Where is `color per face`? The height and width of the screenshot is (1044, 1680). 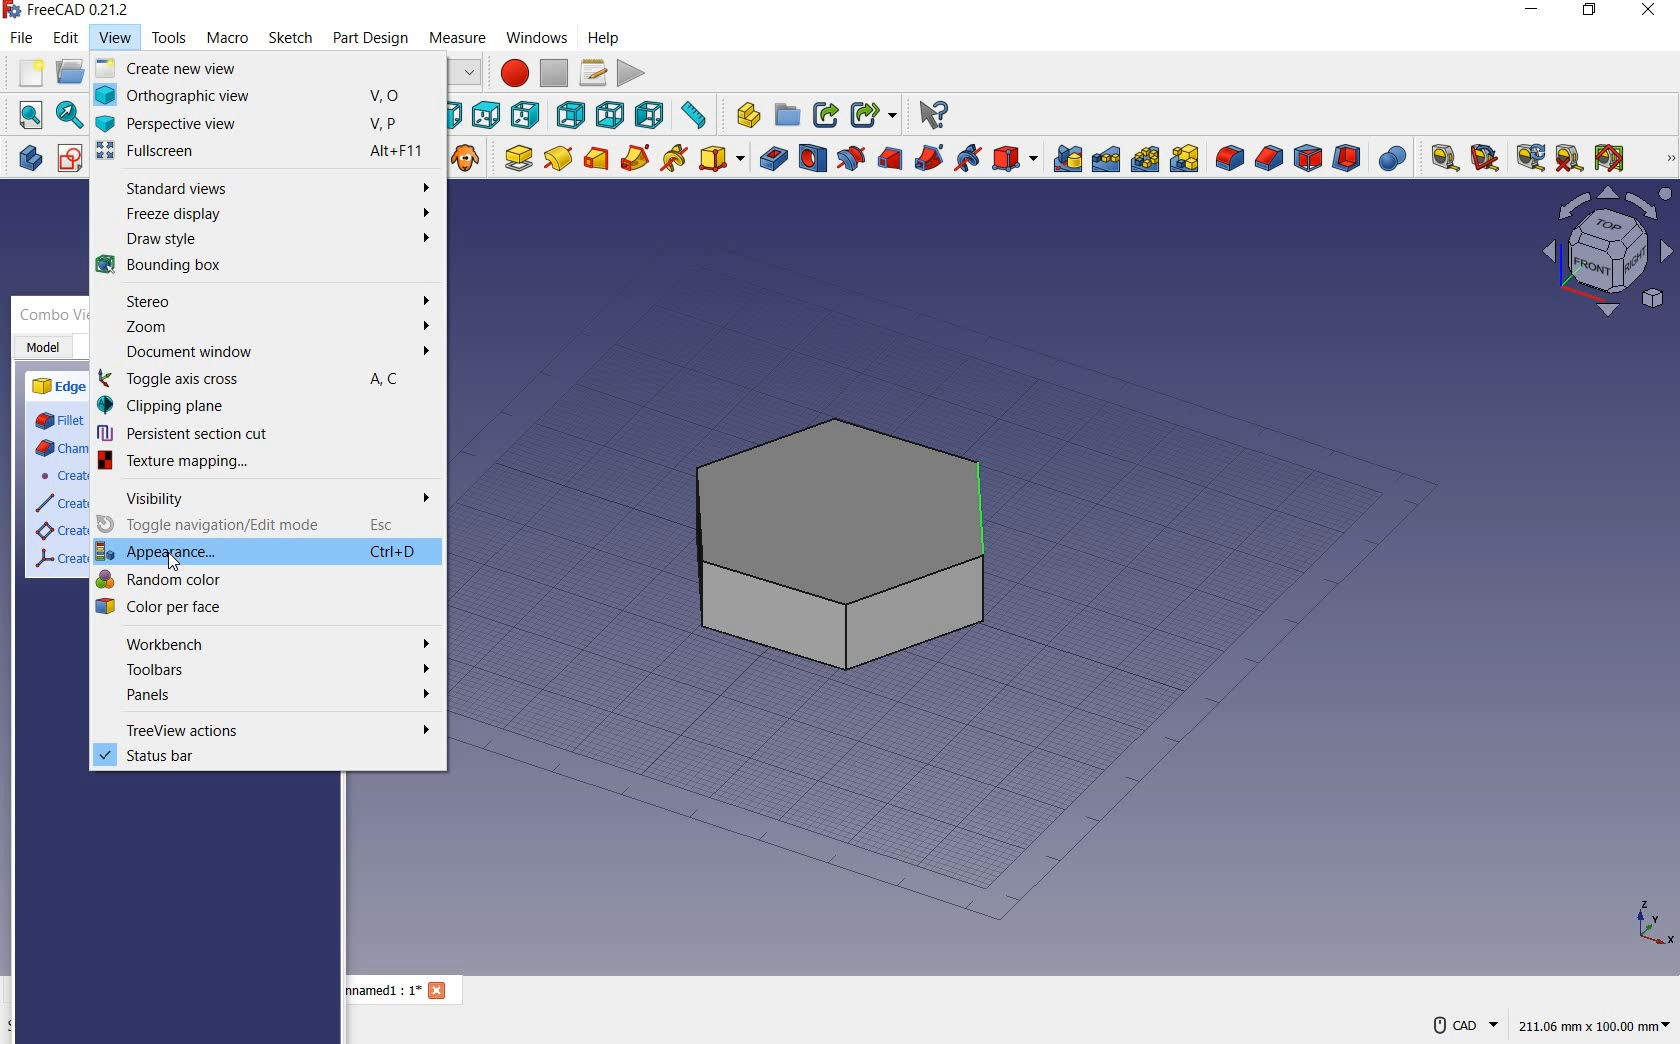
color per face is located at coordinates (270, 609).